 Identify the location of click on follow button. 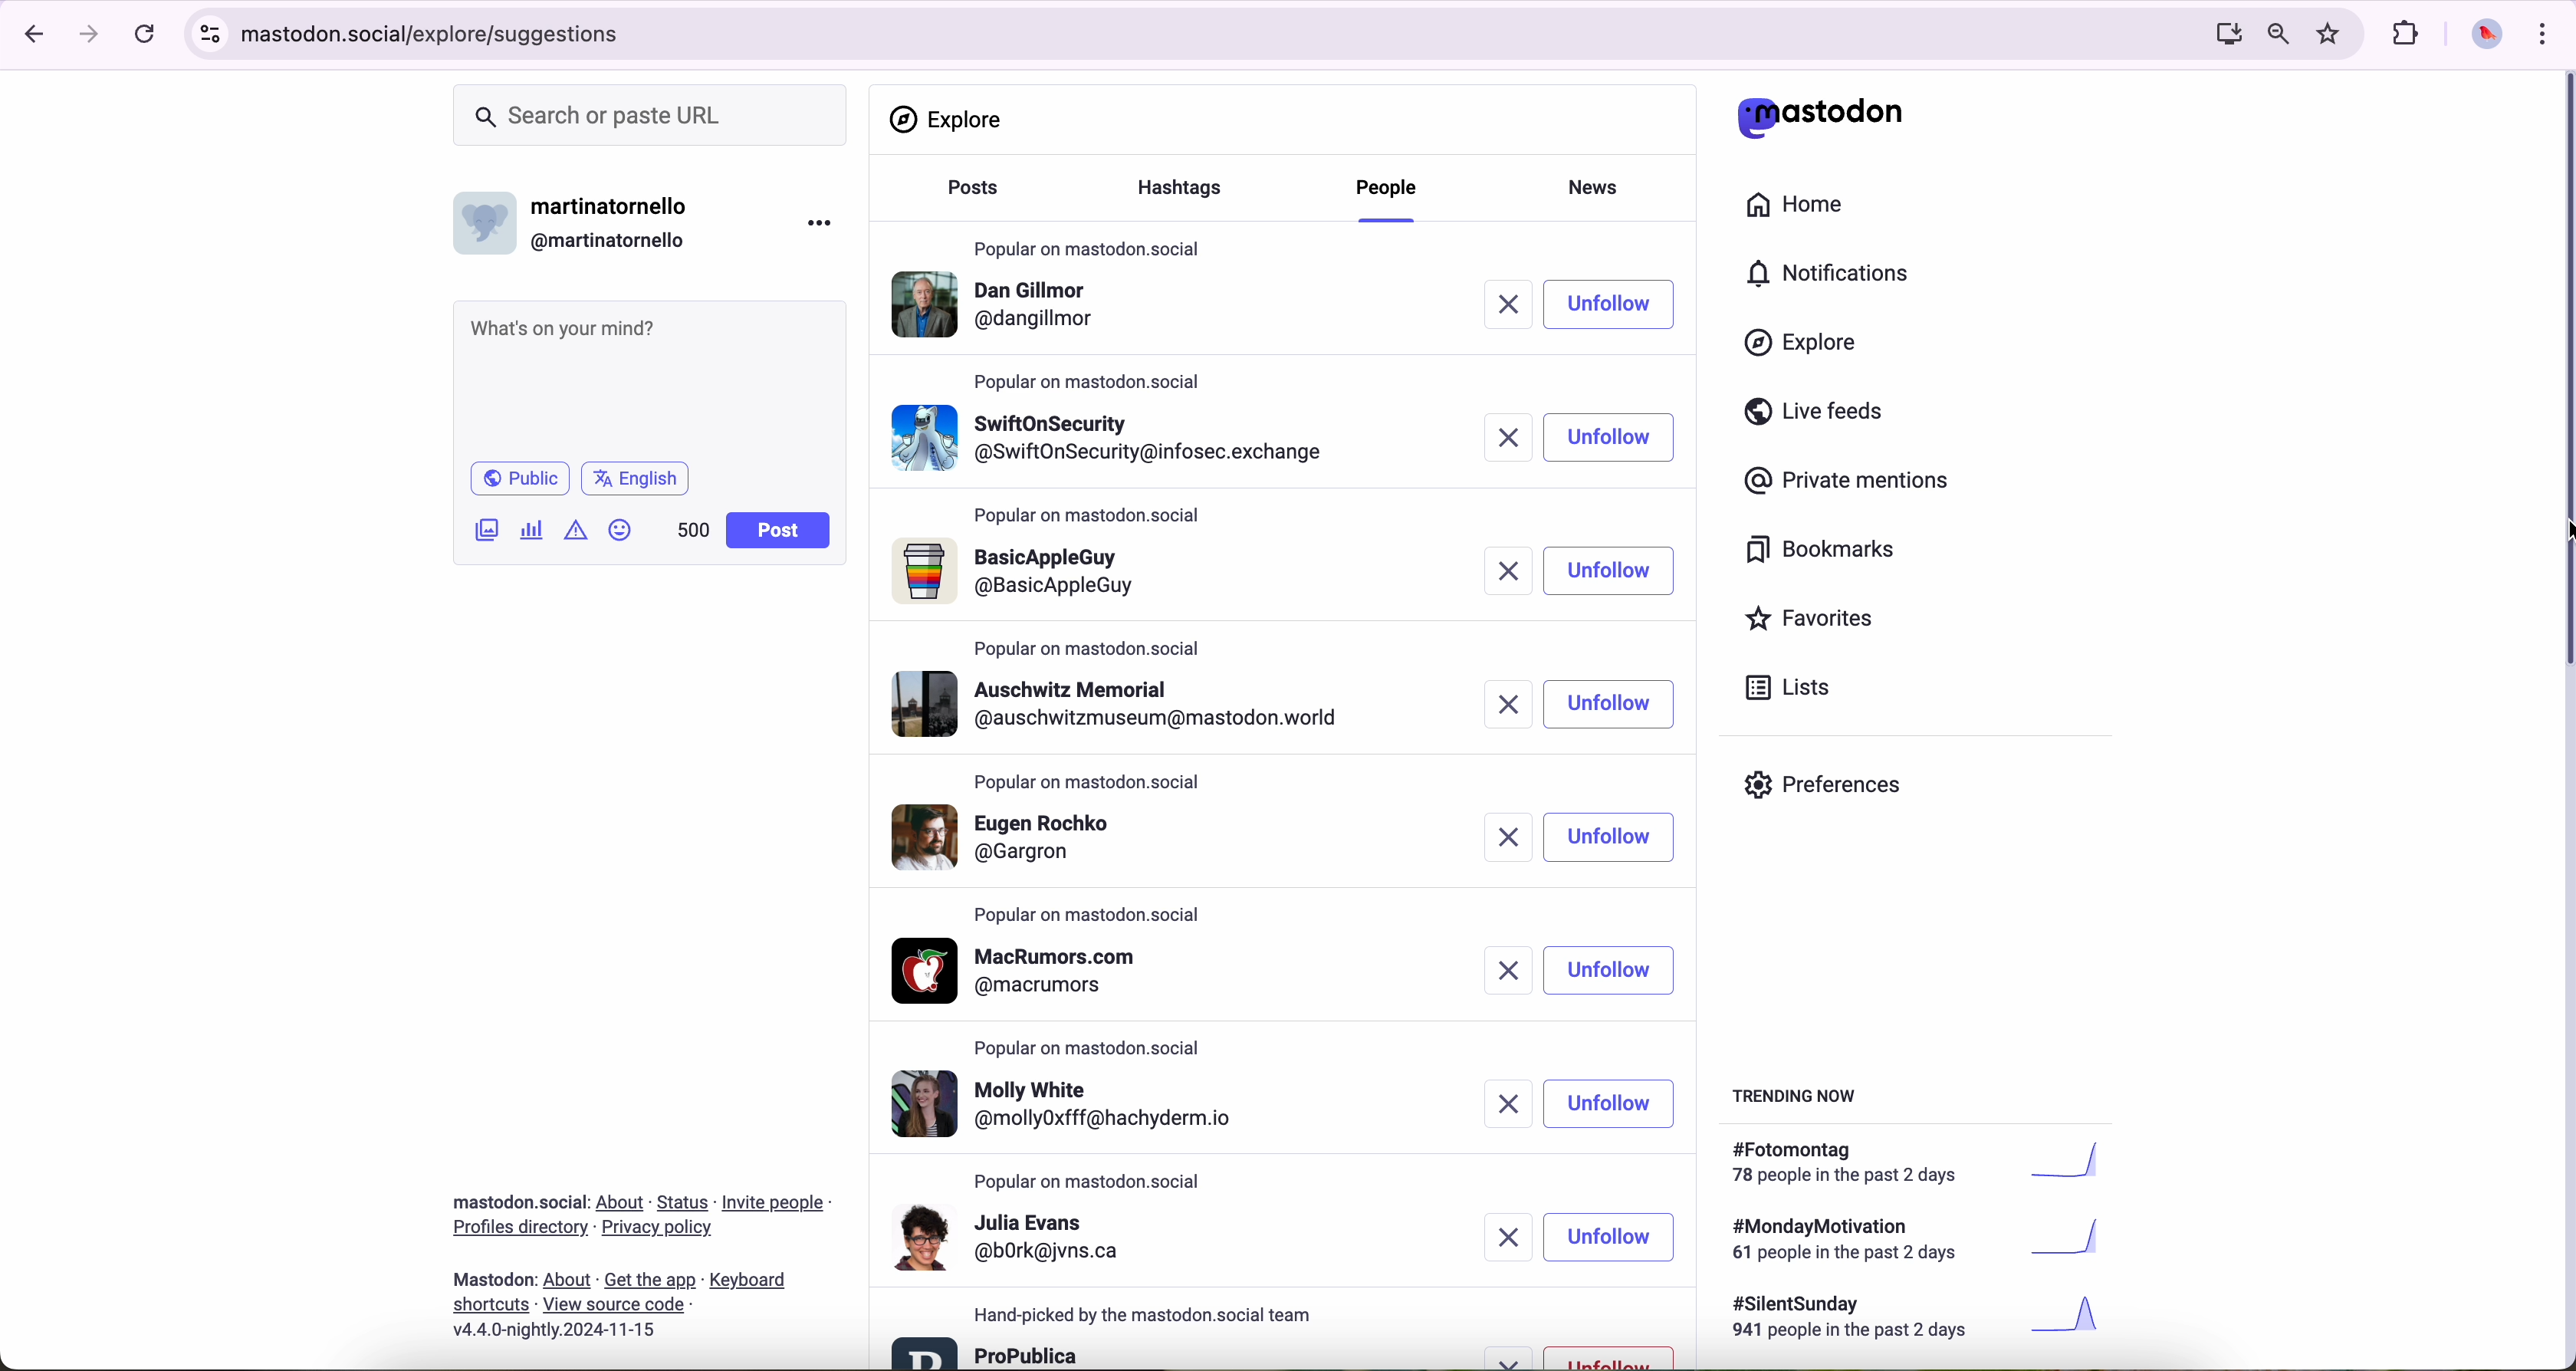
(1623, 304).